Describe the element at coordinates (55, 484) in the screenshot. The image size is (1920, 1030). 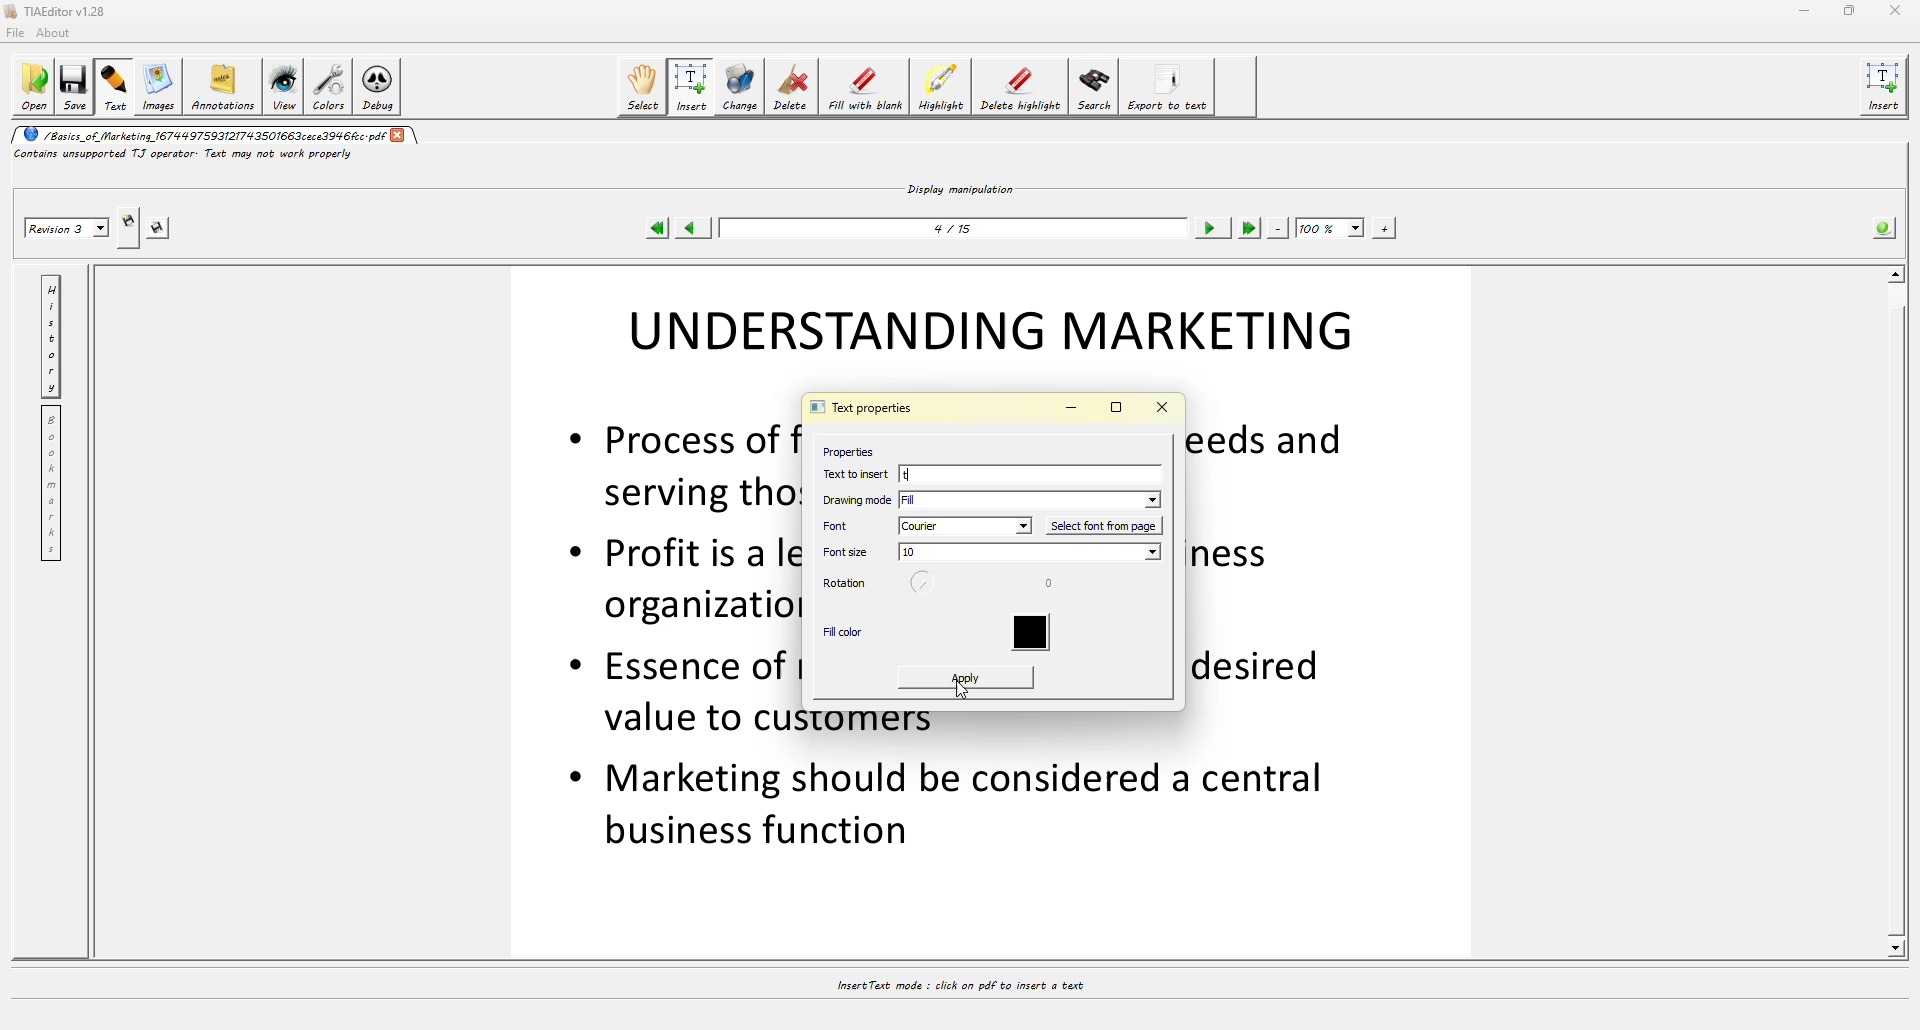
I see `bookmarks` at that location.